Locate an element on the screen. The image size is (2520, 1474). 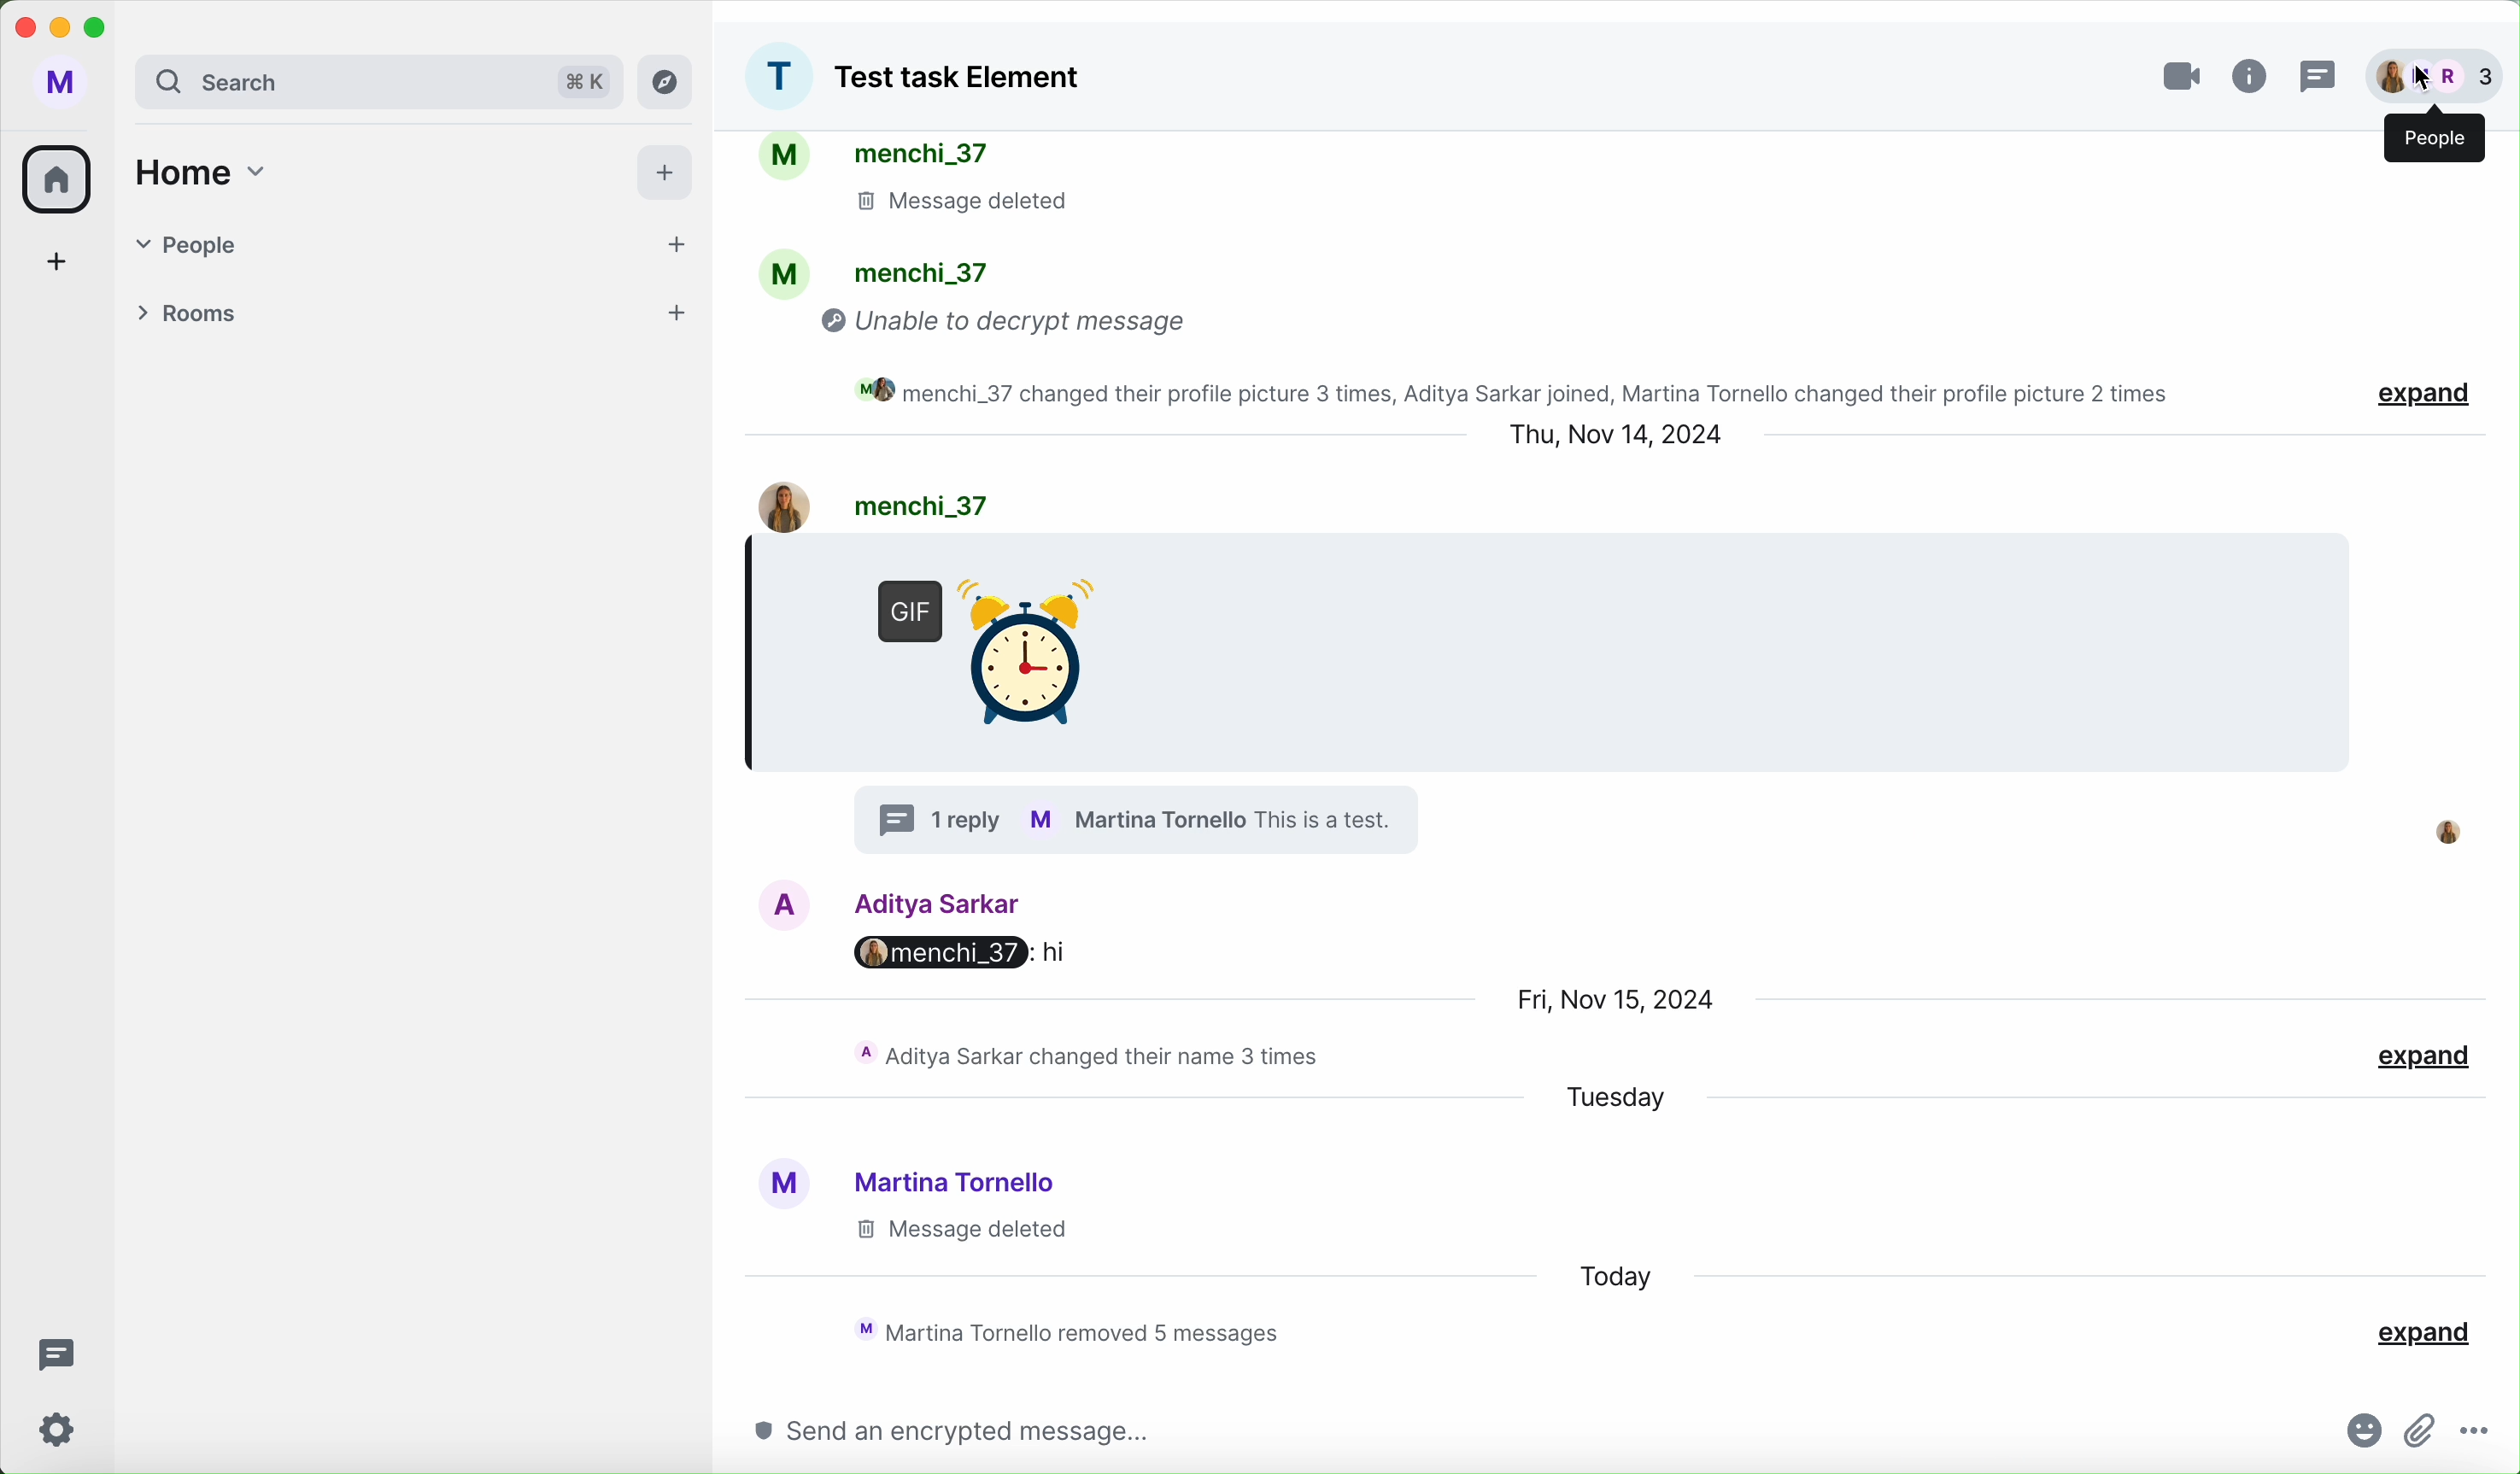
unable to decrypt message is located at coordinates (1012, 324).